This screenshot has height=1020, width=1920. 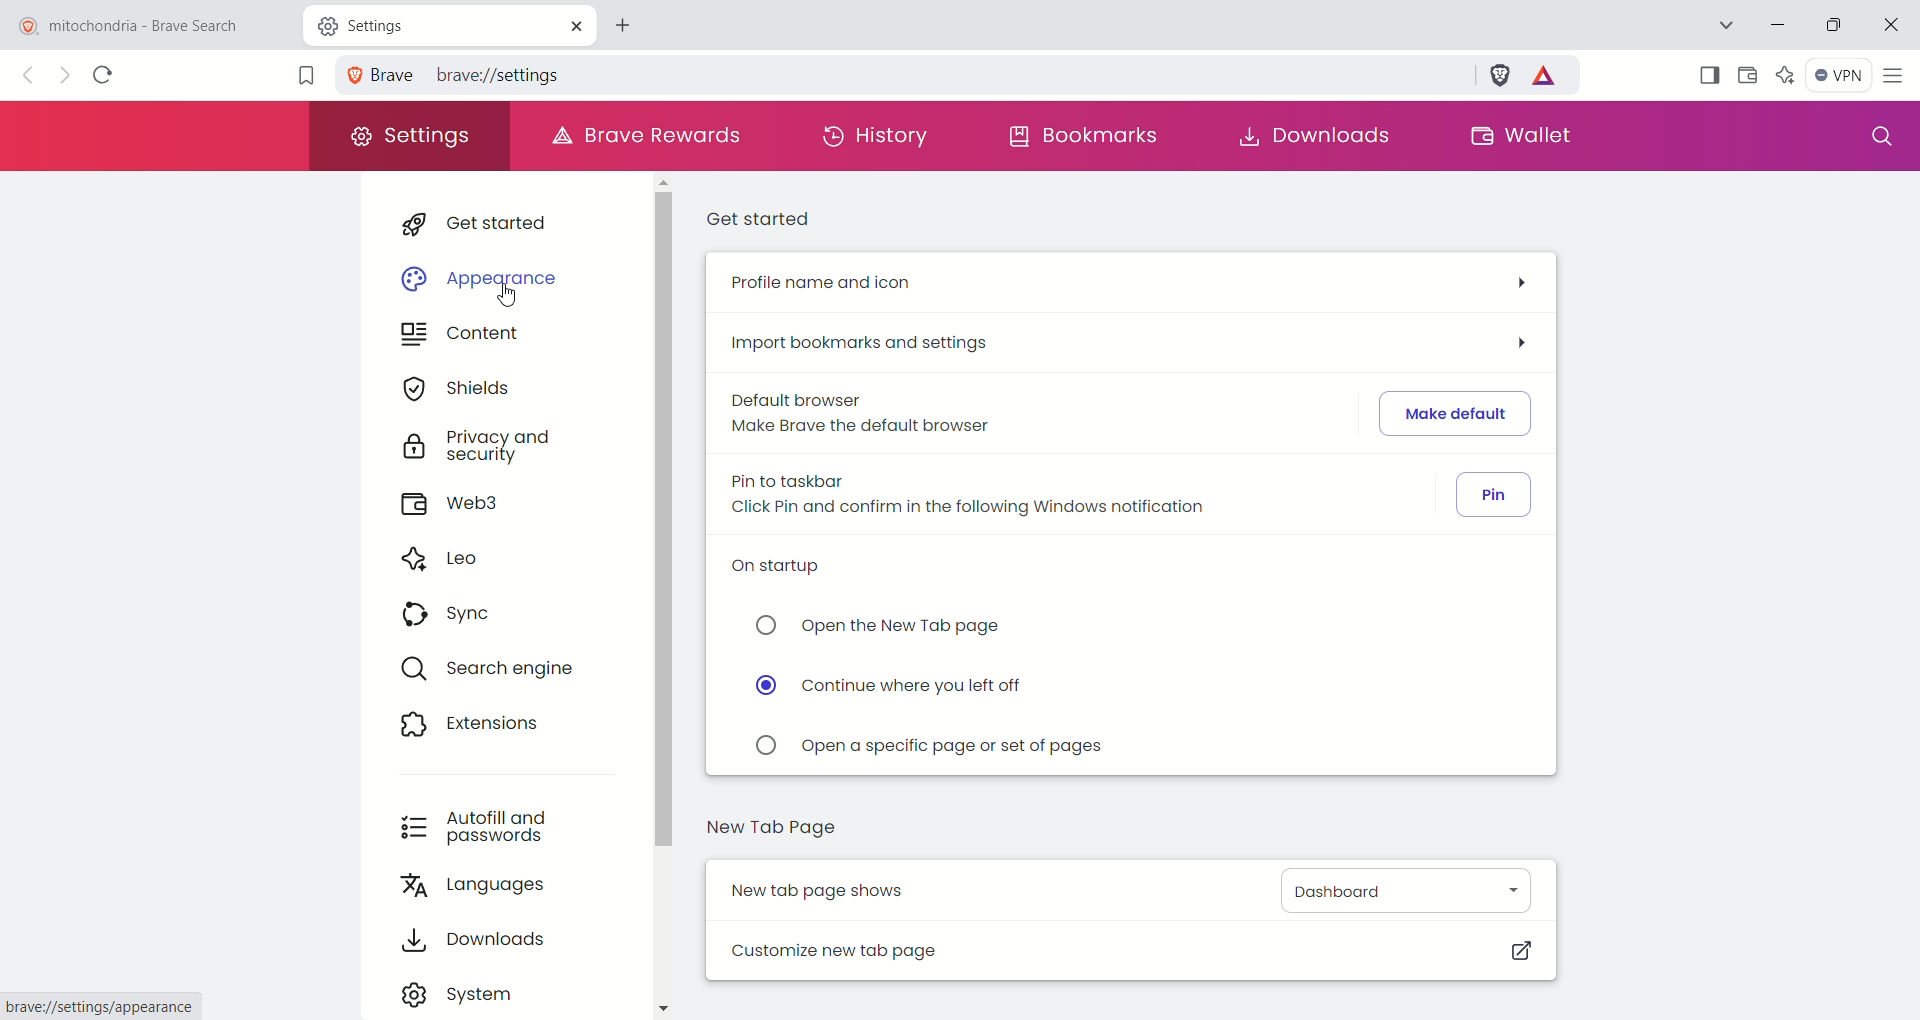 I want to click on search tab, so click(x=1723, y=24).